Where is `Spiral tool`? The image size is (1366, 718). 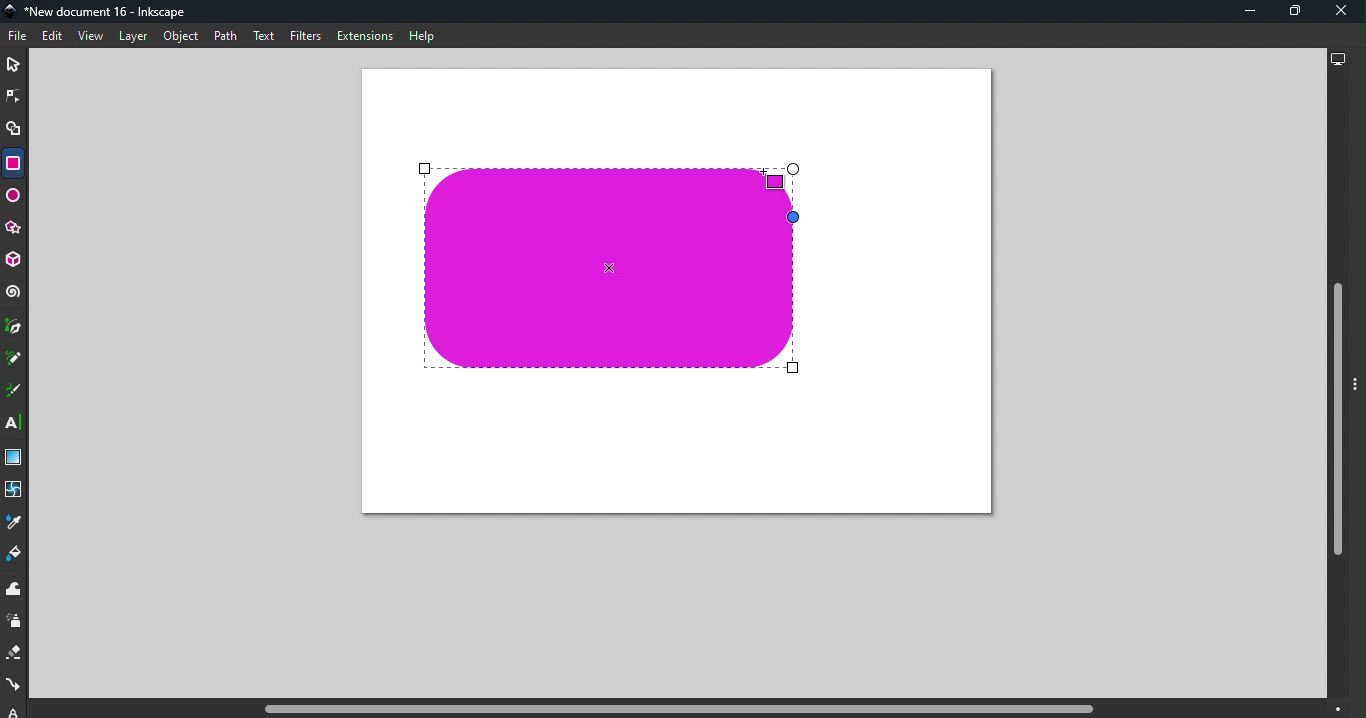
Spiral tool is located at coordinates (14, 292).